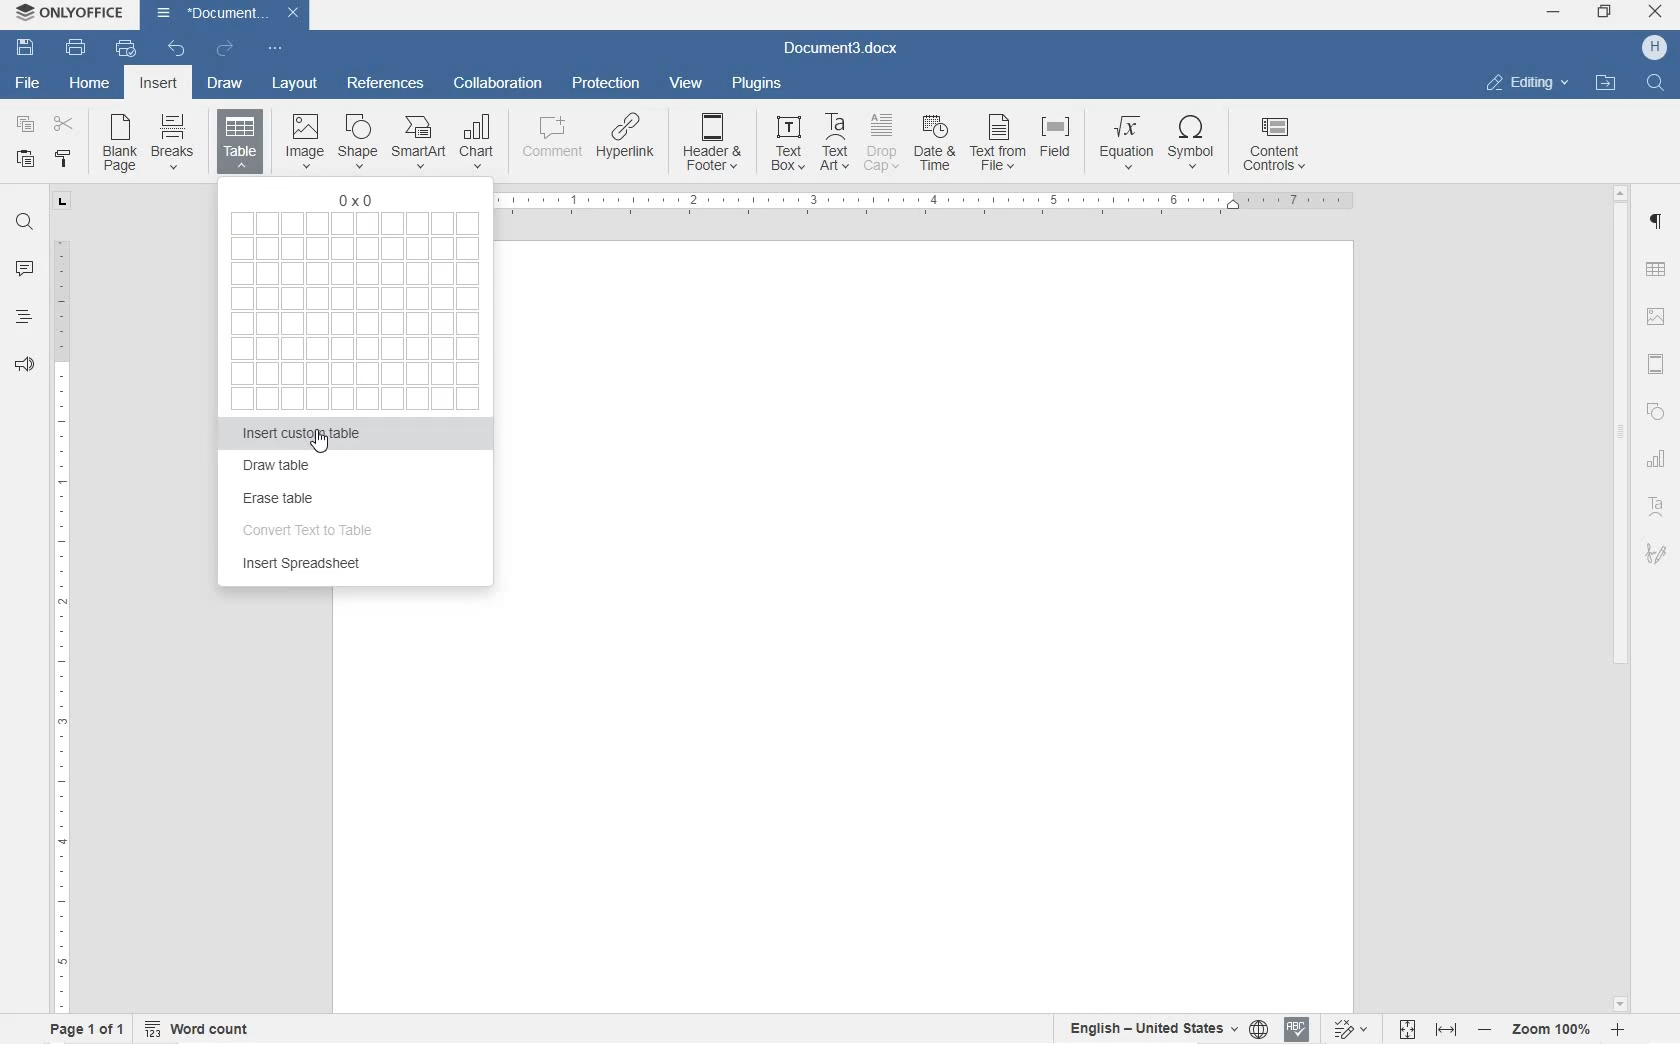 The width and height of the screenshot is (1680, 1044). What do you see at coordinates (1654, 48) in the screenshot?
I see `HP` at bounding box center [1654, 48].